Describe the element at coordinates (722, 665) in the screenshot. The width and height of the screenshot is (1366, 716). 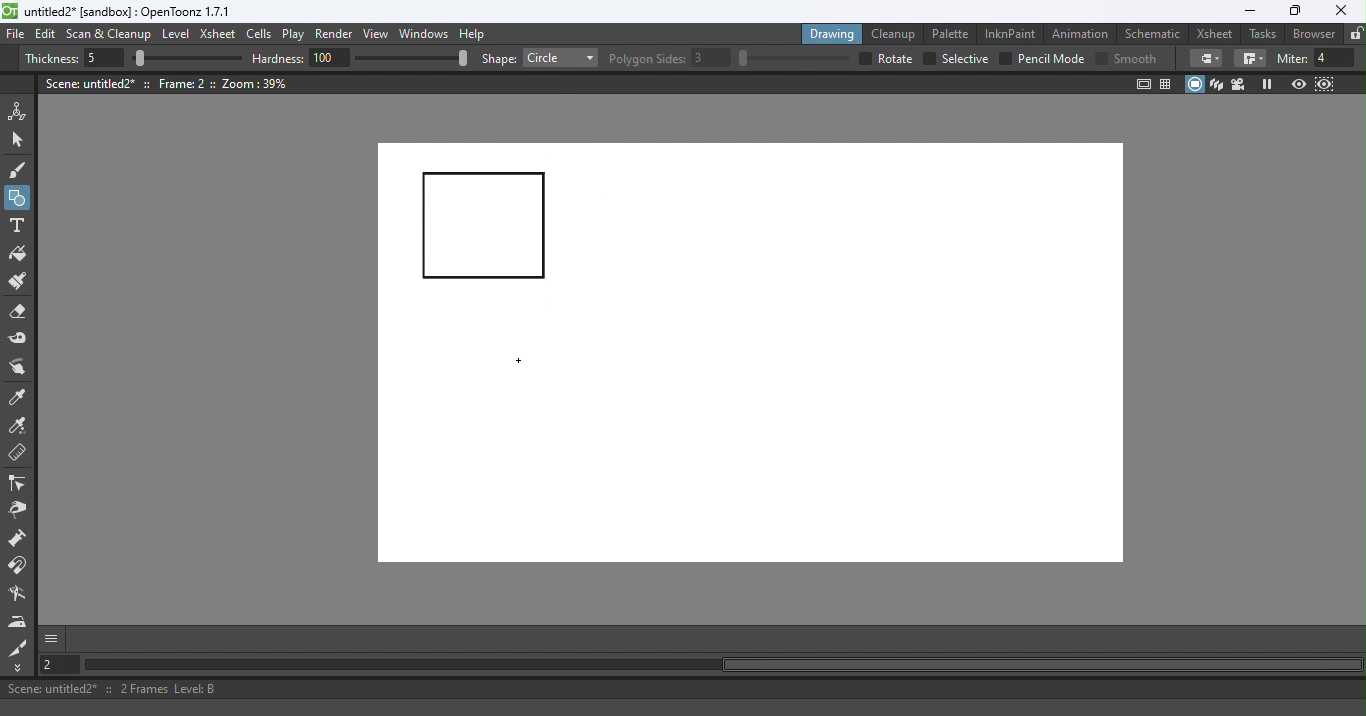
I see `Horizontal scroll bar` at that location.